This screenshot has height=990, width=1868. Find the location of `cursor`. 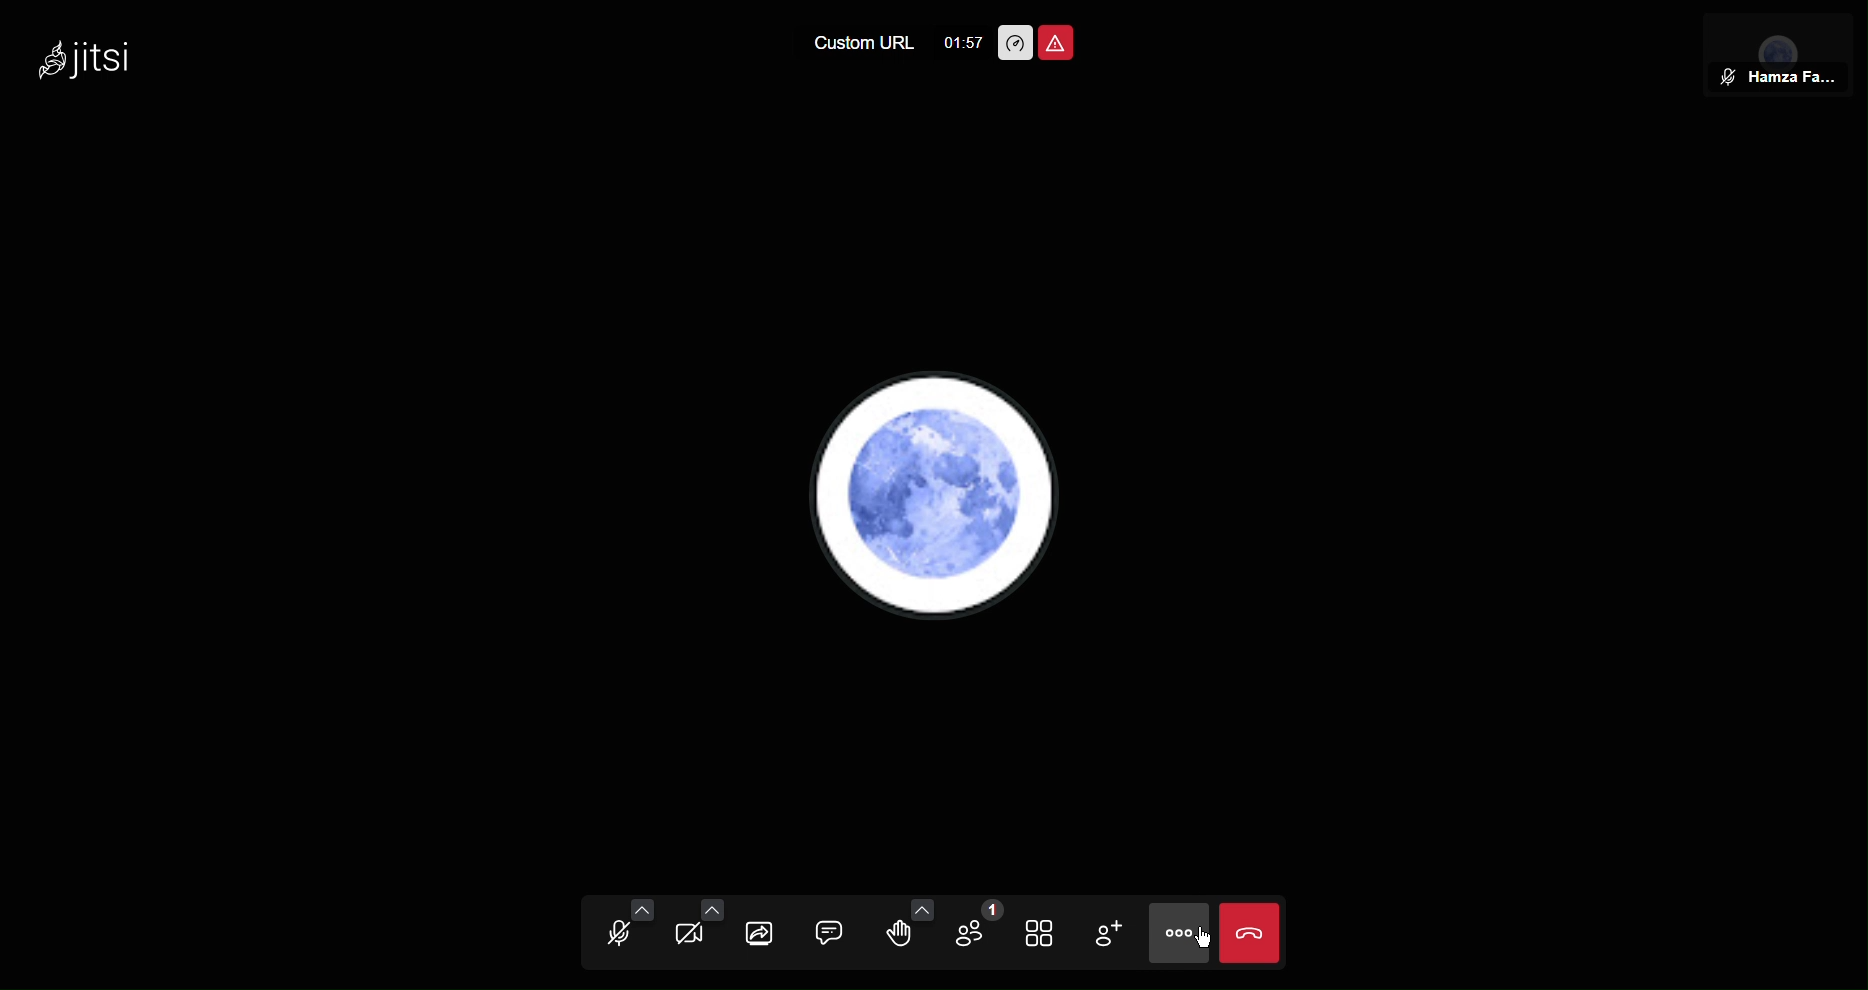

cursor is located at coordinates (1205, 941).